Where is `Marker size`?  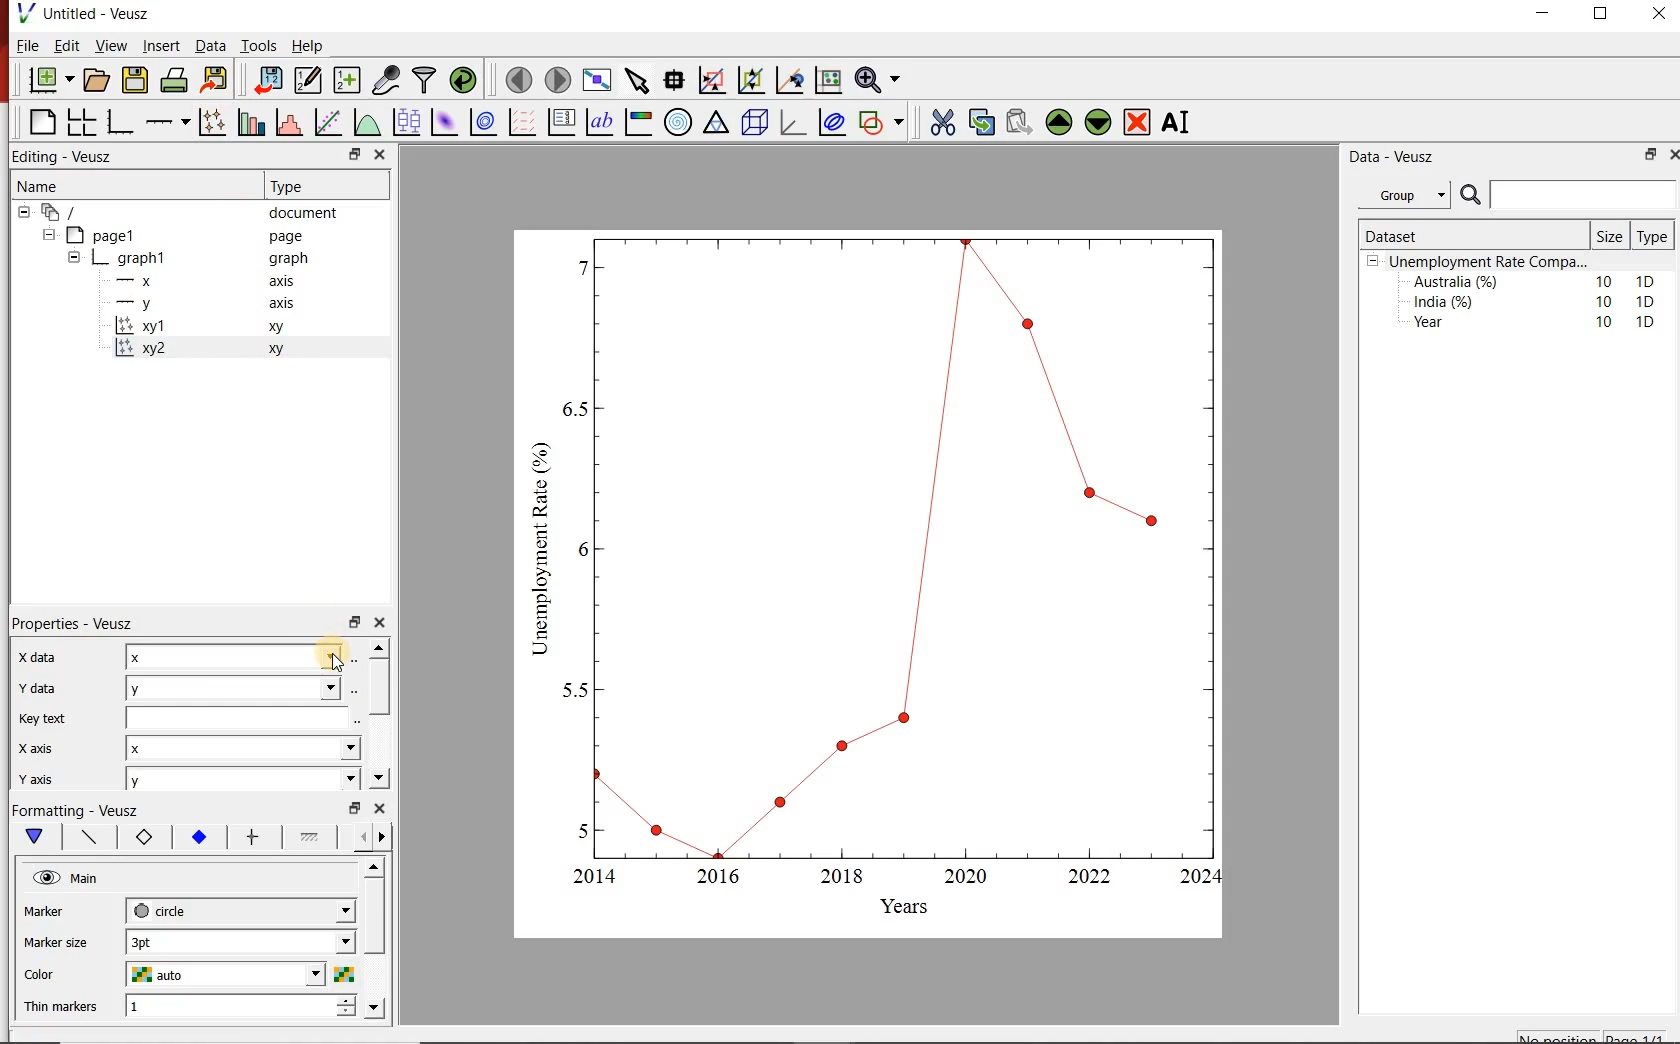
Marker size is located at coordinates (58, 940).